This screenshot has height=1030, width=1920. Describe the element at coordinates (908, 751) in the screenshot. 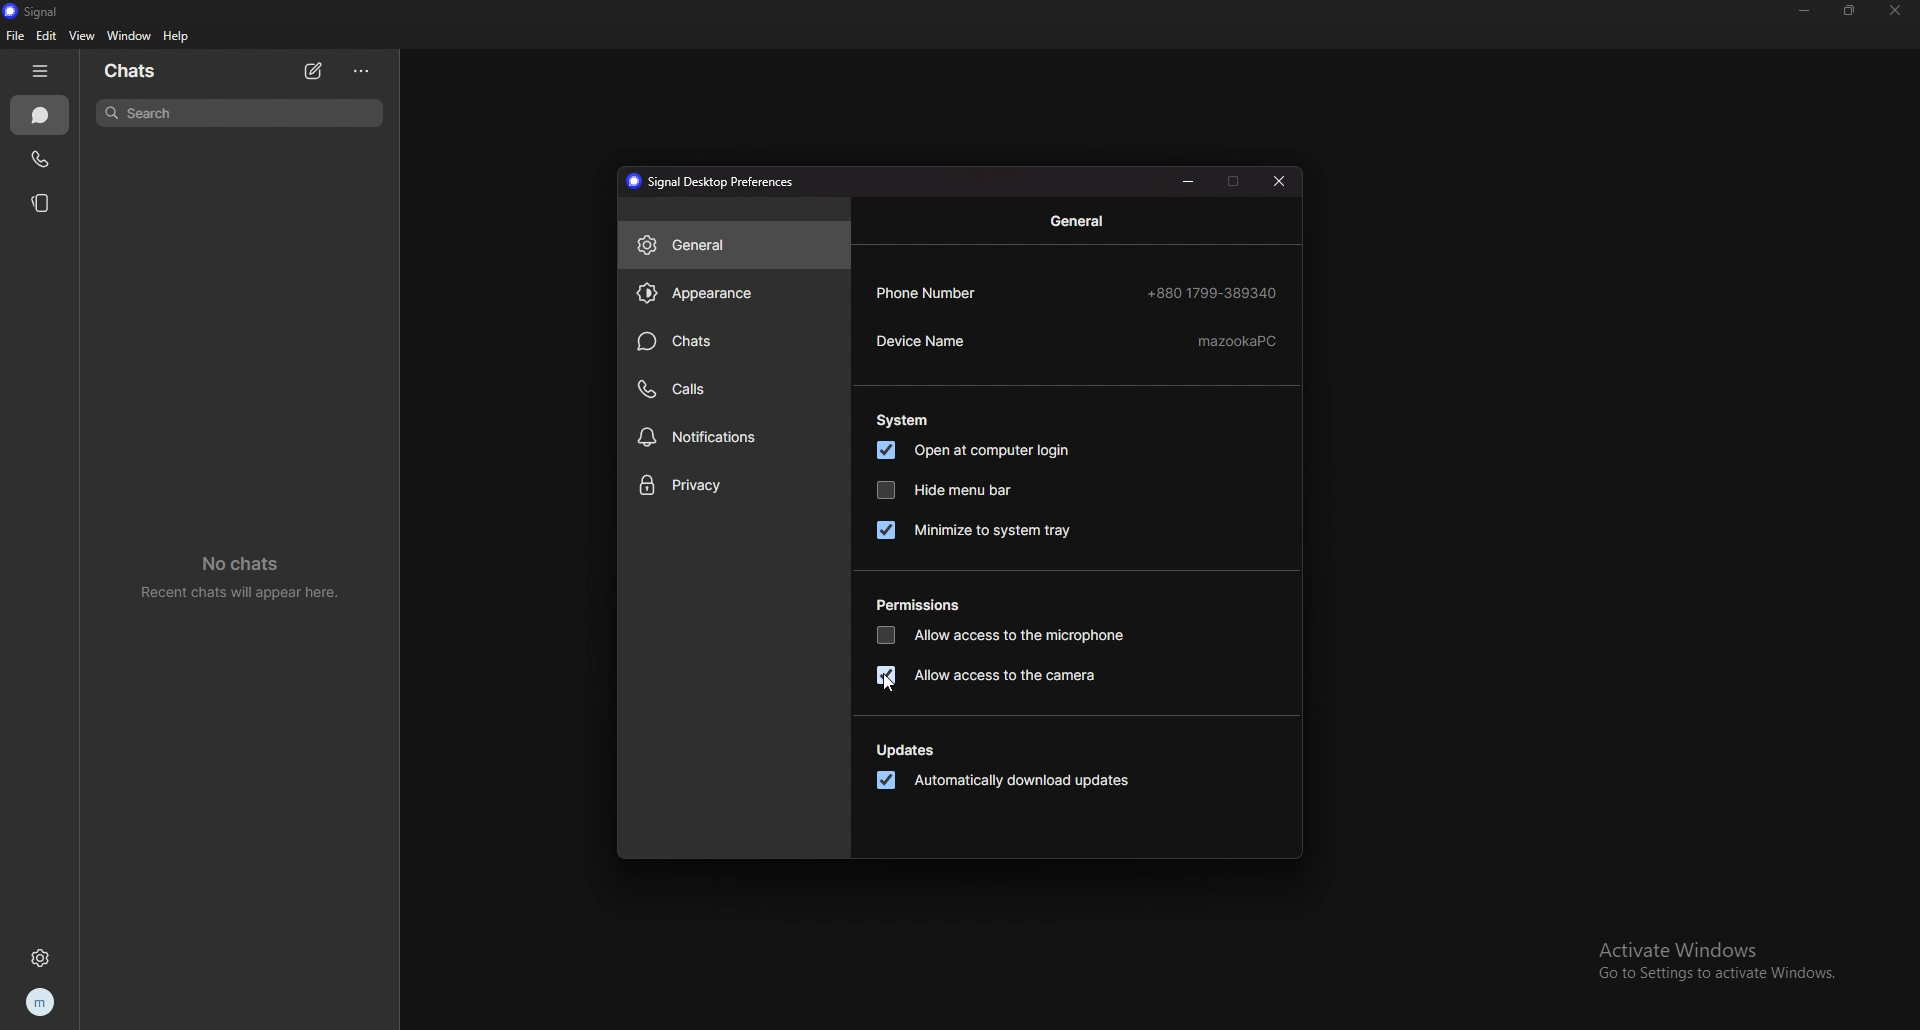

I see `updates` at that location.